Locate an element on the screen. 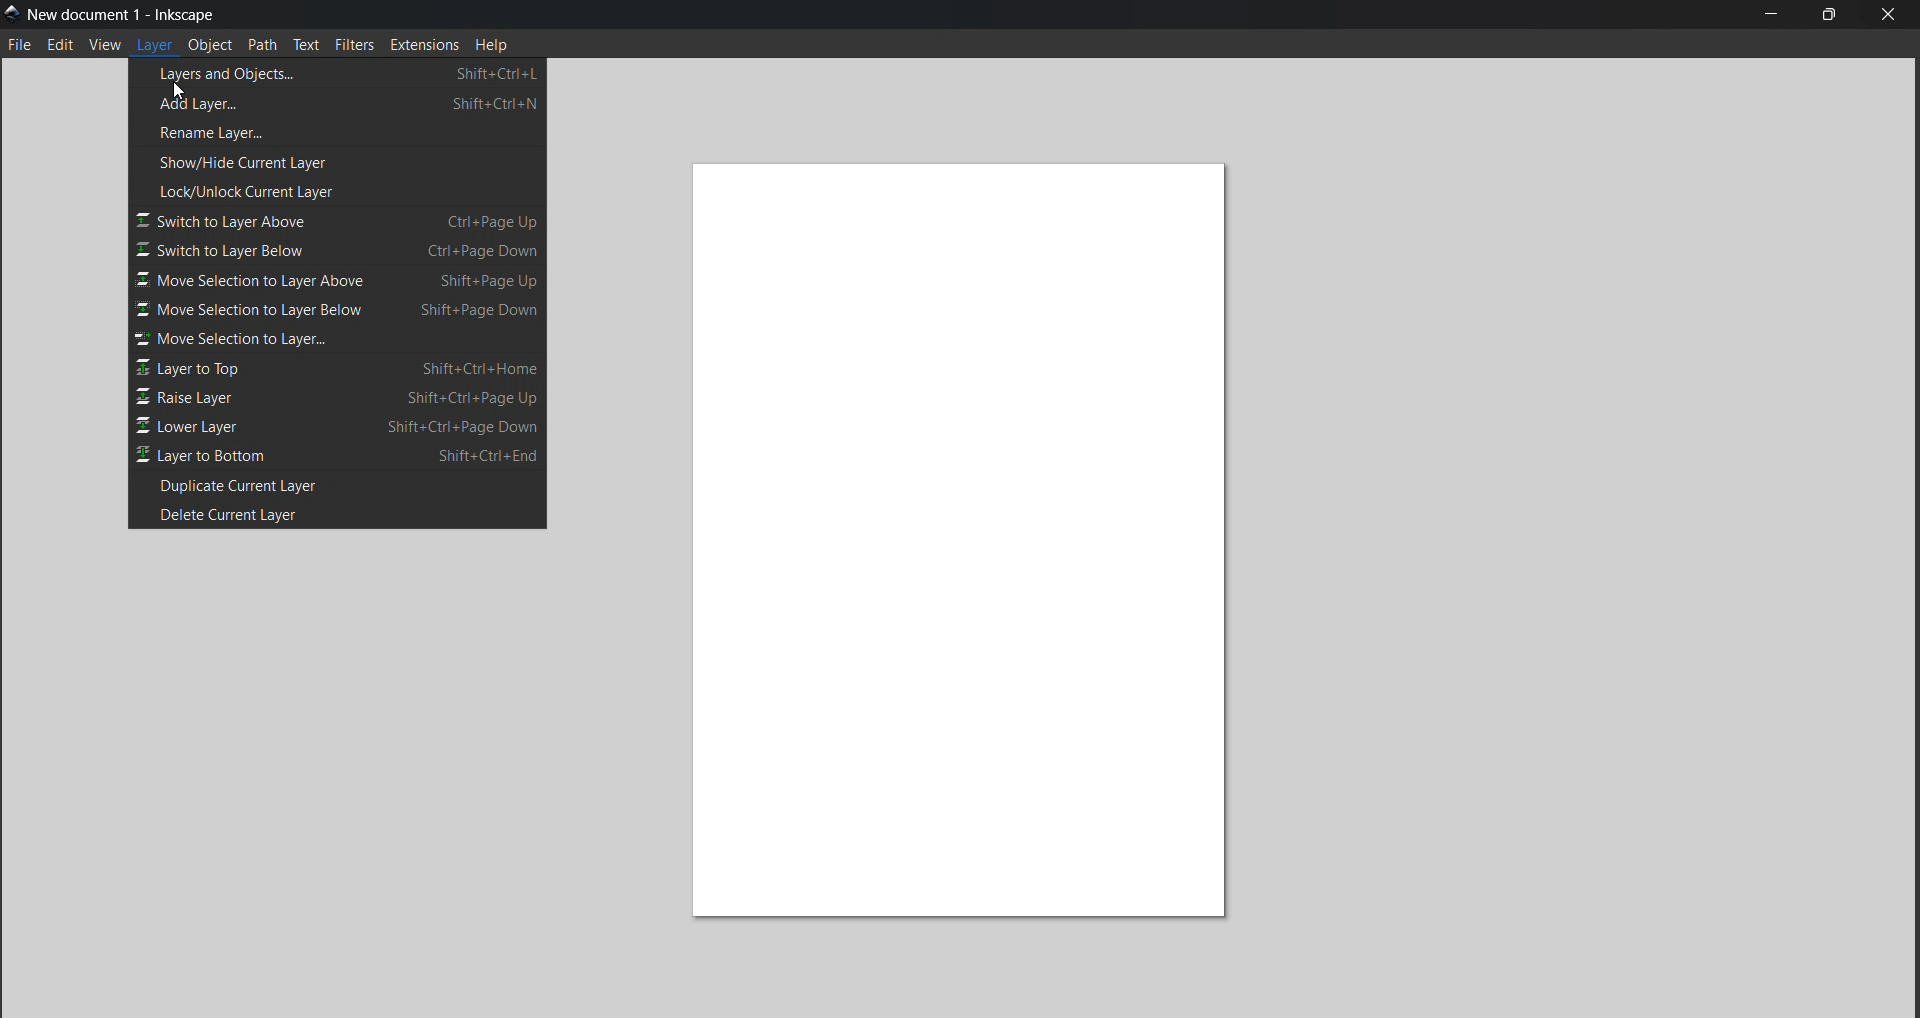 The image size is (1920, 1018). locl/unlock current layer is located at coordinates (251, 191).